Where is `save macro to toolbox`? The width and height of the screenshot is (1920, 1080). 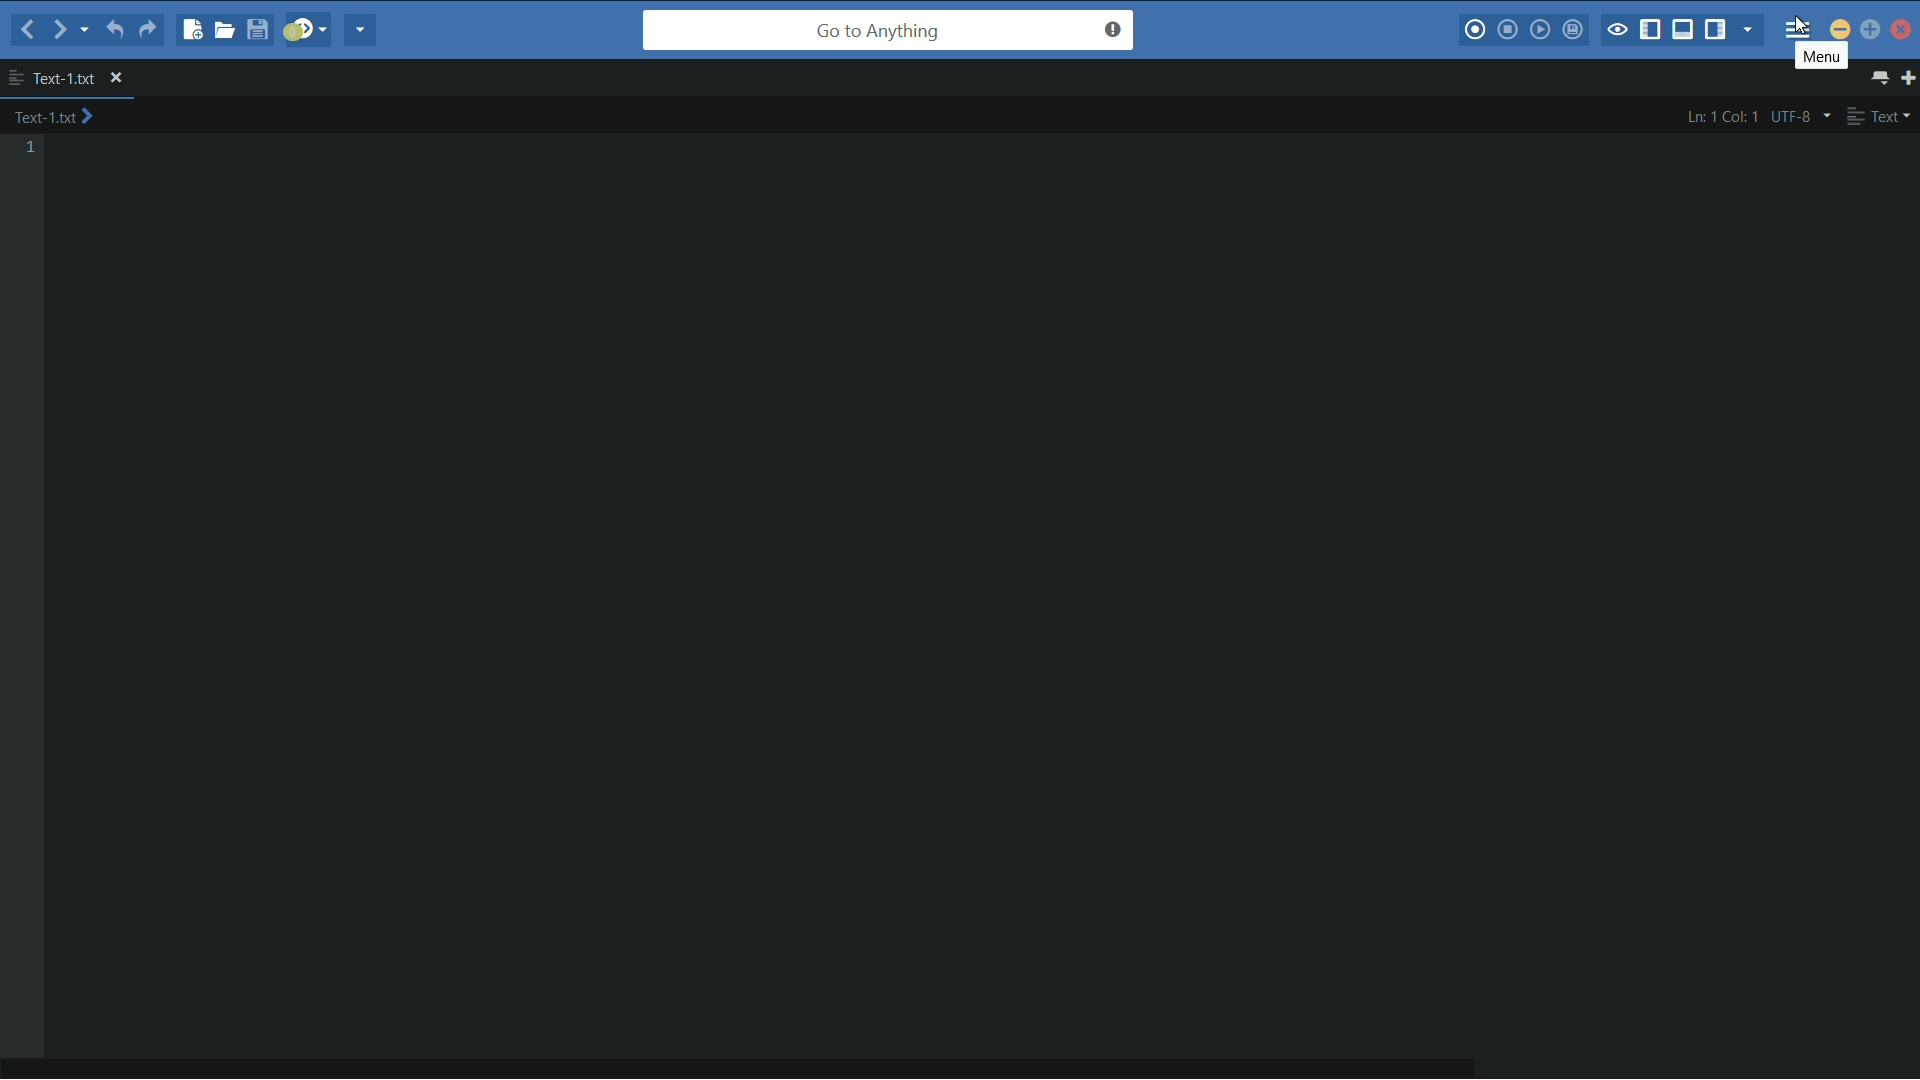
save macro to toolbox is located at coordinates (1571, 29).